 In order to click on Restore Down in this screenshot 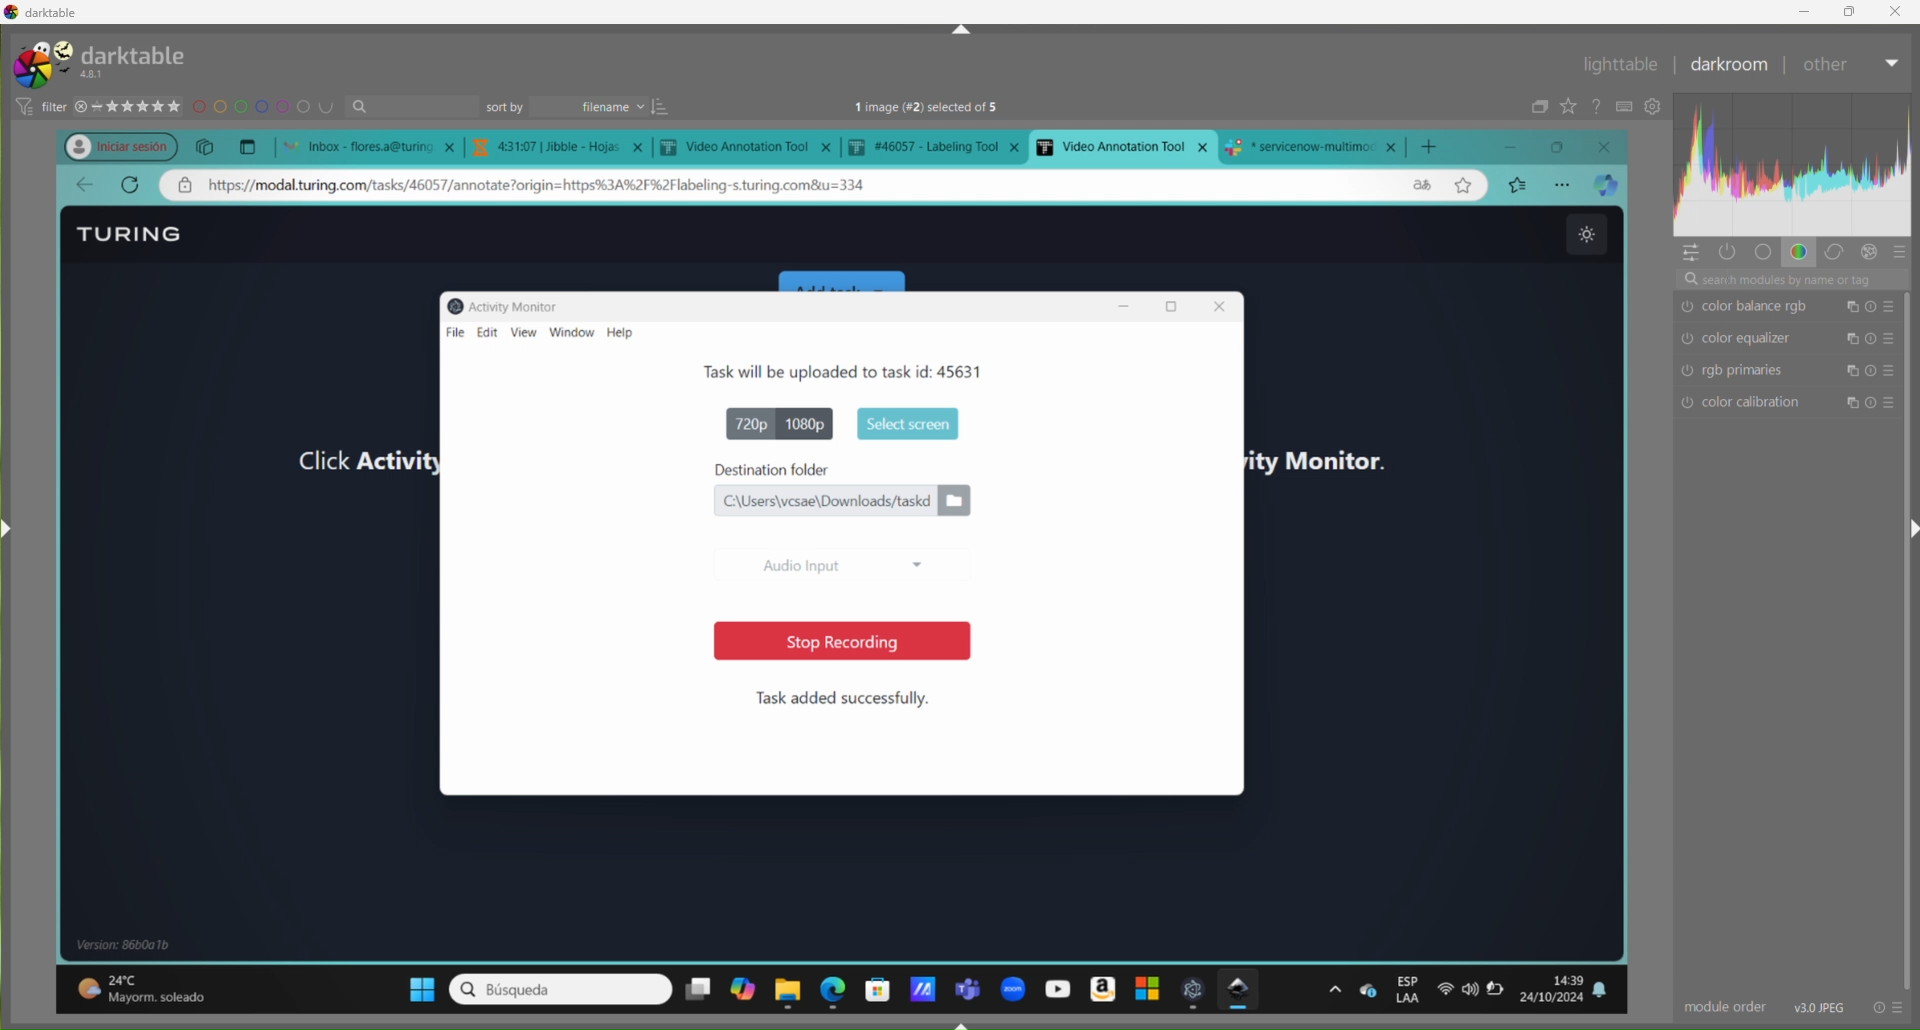, I will do `click(1850, 12)`.